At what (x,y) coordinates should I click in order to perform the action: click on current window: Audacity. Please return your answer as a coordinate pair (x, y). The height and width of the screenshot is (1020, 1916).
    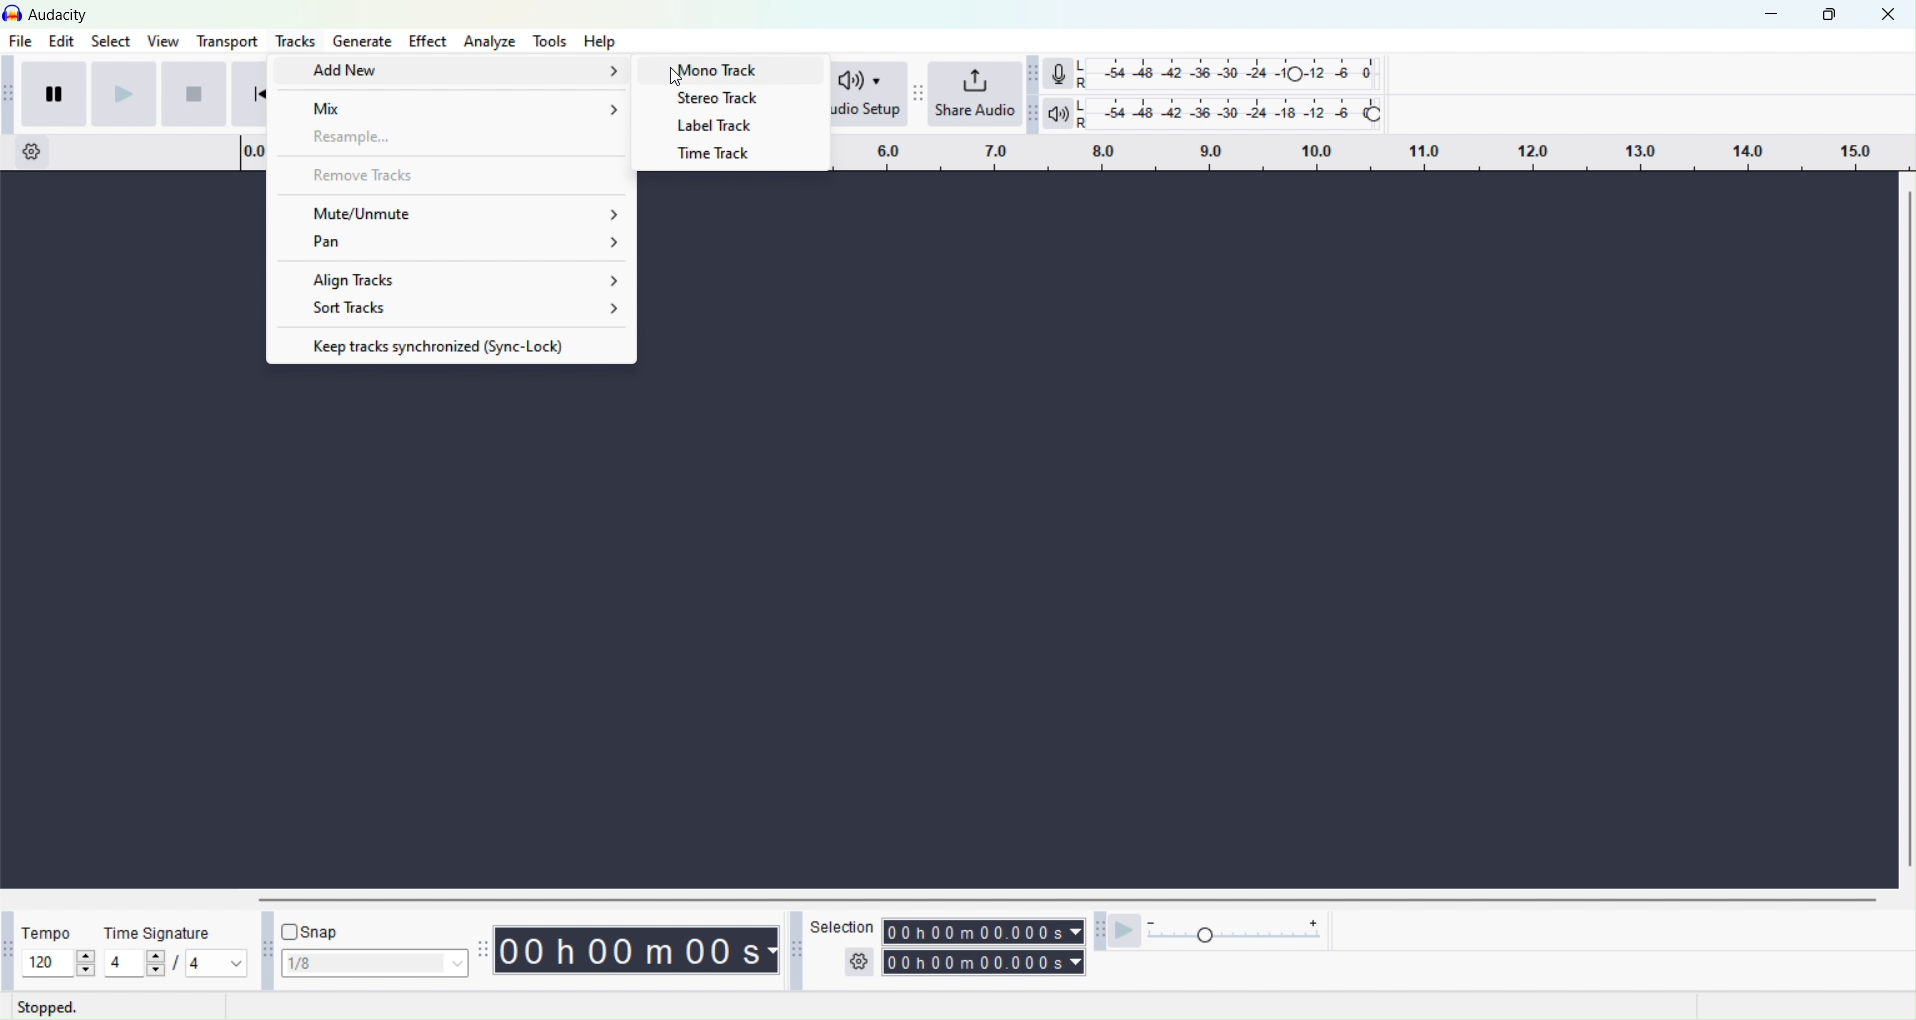
    Looking at the image, I should click on (61, 14).